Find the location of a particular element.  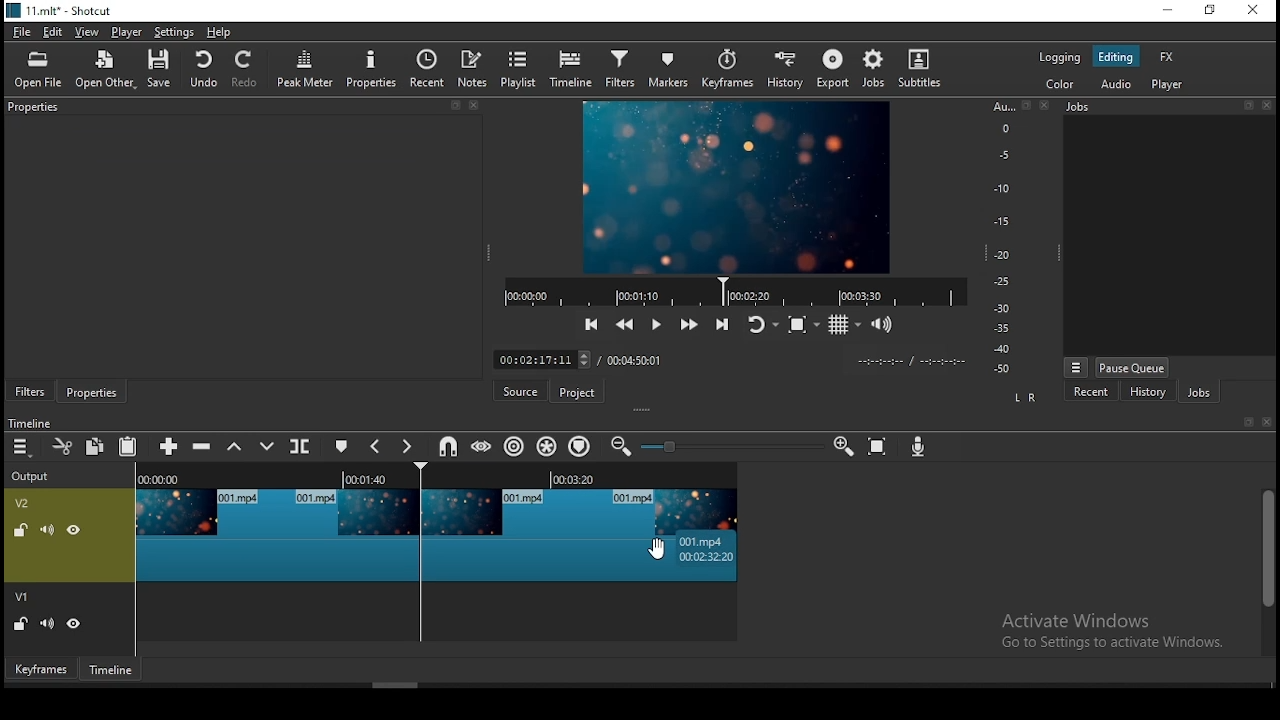

pause queue is located at coordinates (1132, 367).